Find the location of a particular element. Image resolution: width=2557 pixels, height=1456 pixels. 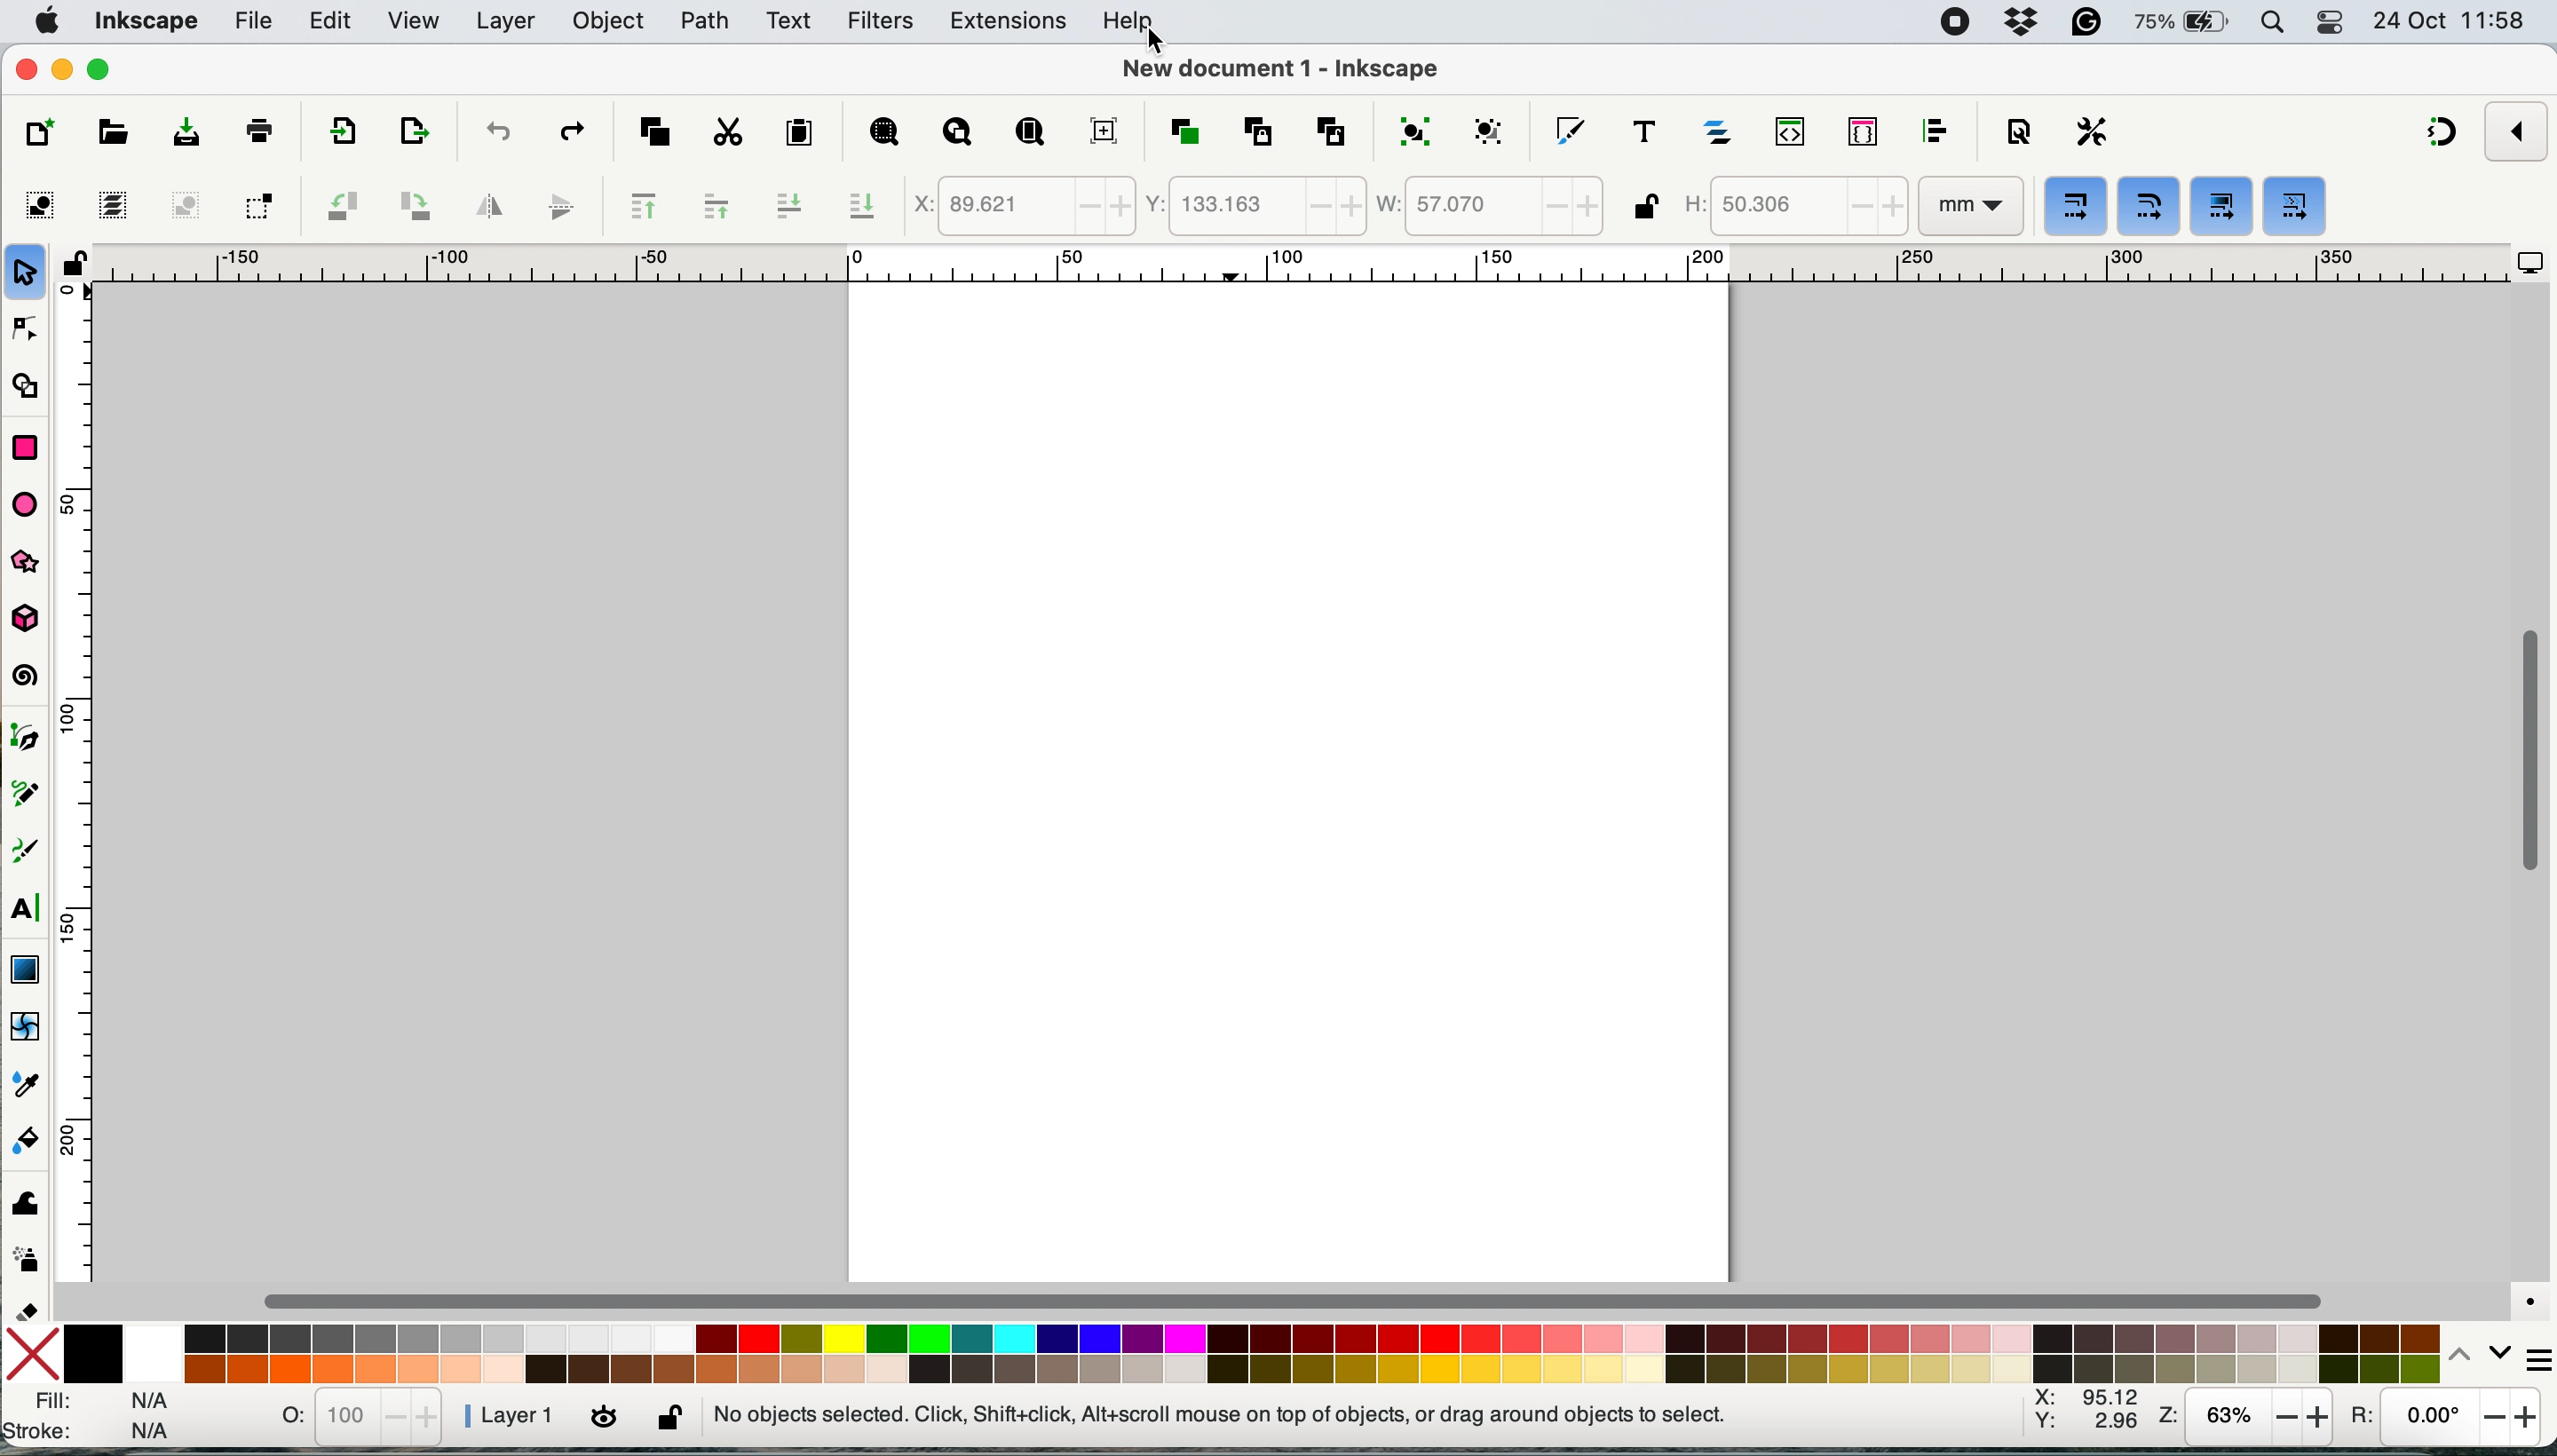

xy coordinate is located at coordinates (2088, 1416).